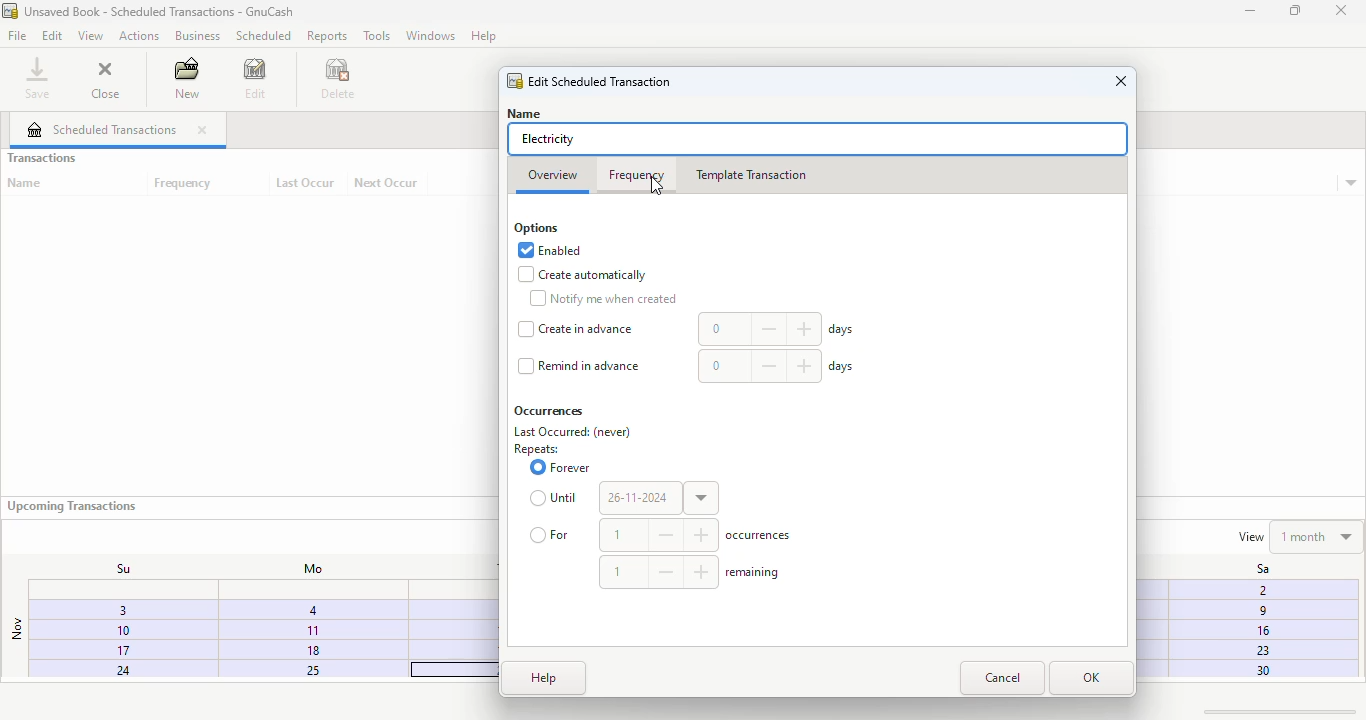 This screenshot has width=1366, height=720. What do you see at coordinates (38, 77) in the screenshot?
I see `save` at bounding box center [38, 77].